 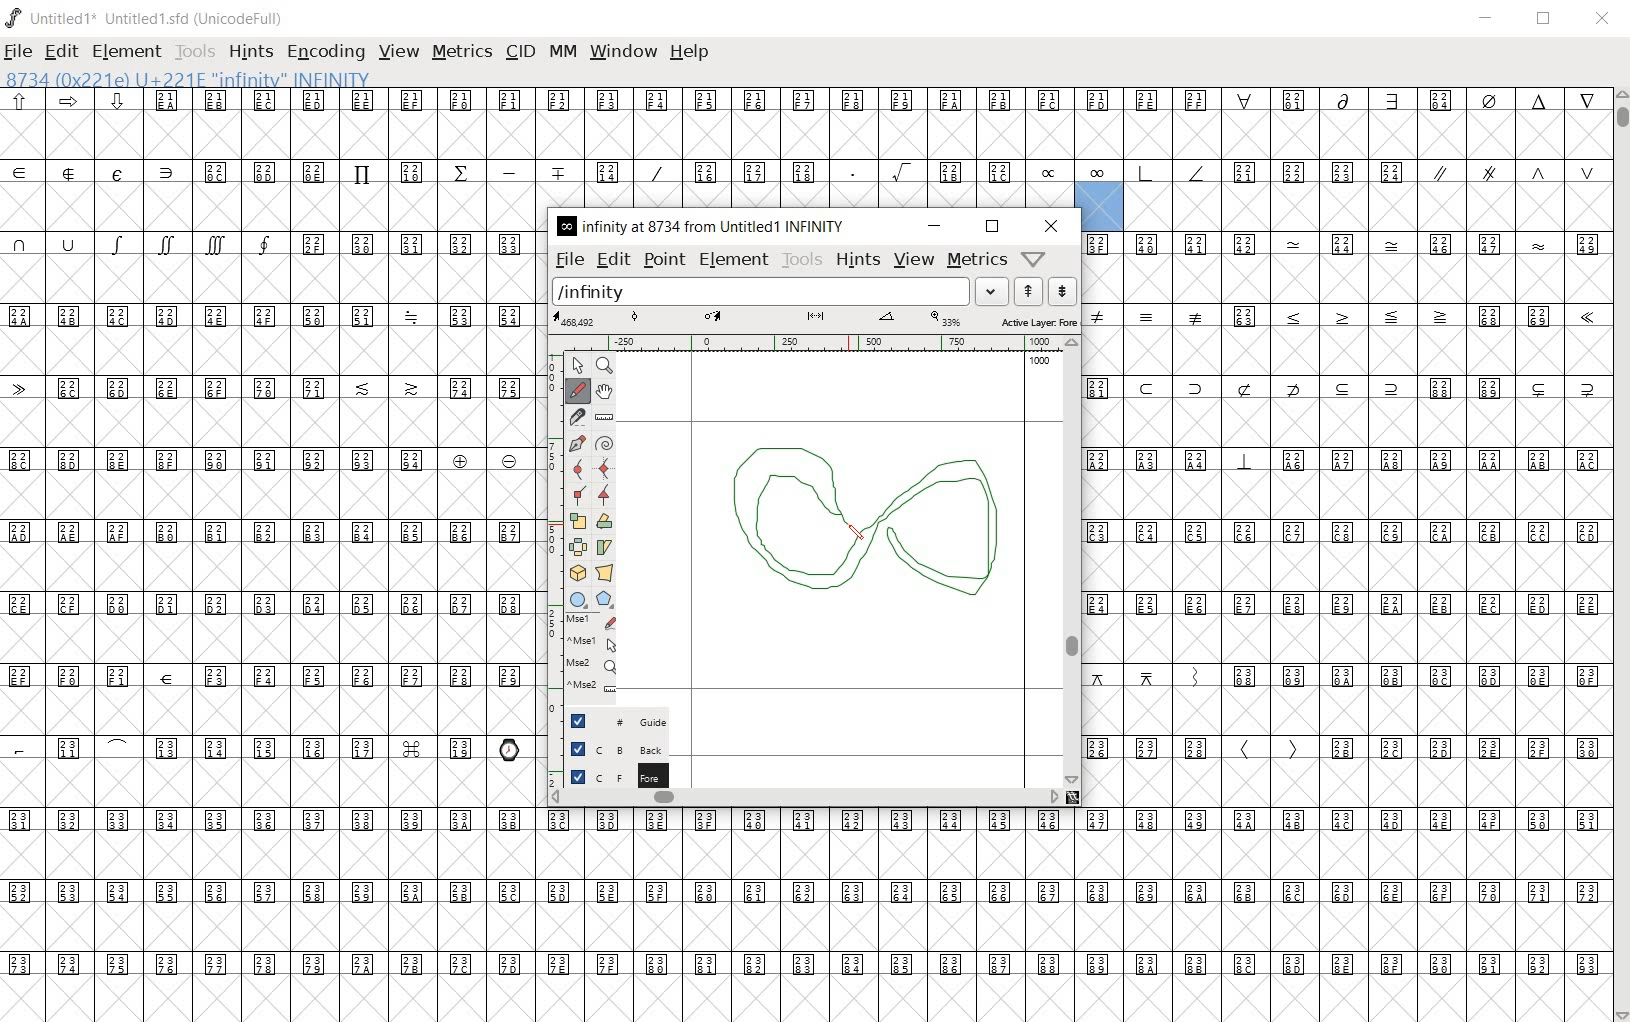 I want to click on empty glyph slots, so click(x=1367, y=207).